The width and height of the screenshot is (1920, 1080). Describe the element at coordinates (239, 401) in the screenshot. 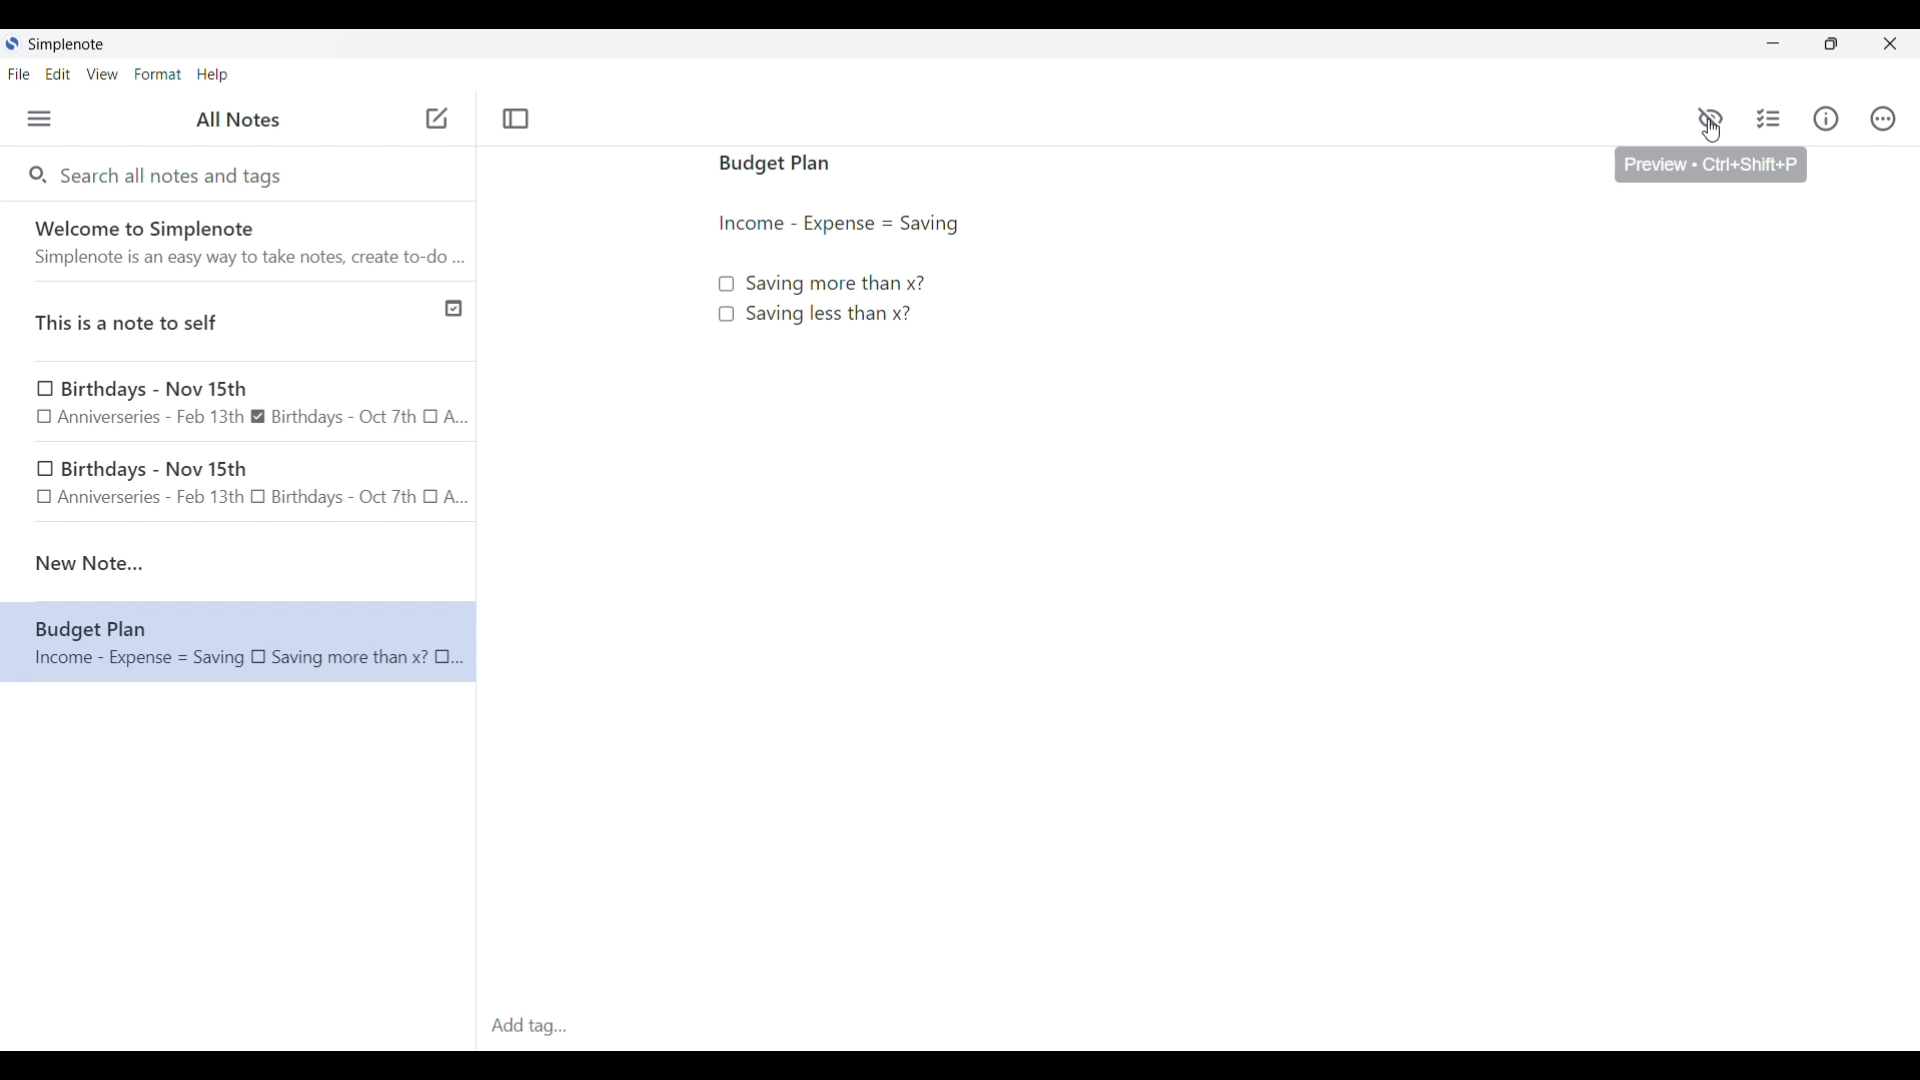

I see `Birthday note` at that location.